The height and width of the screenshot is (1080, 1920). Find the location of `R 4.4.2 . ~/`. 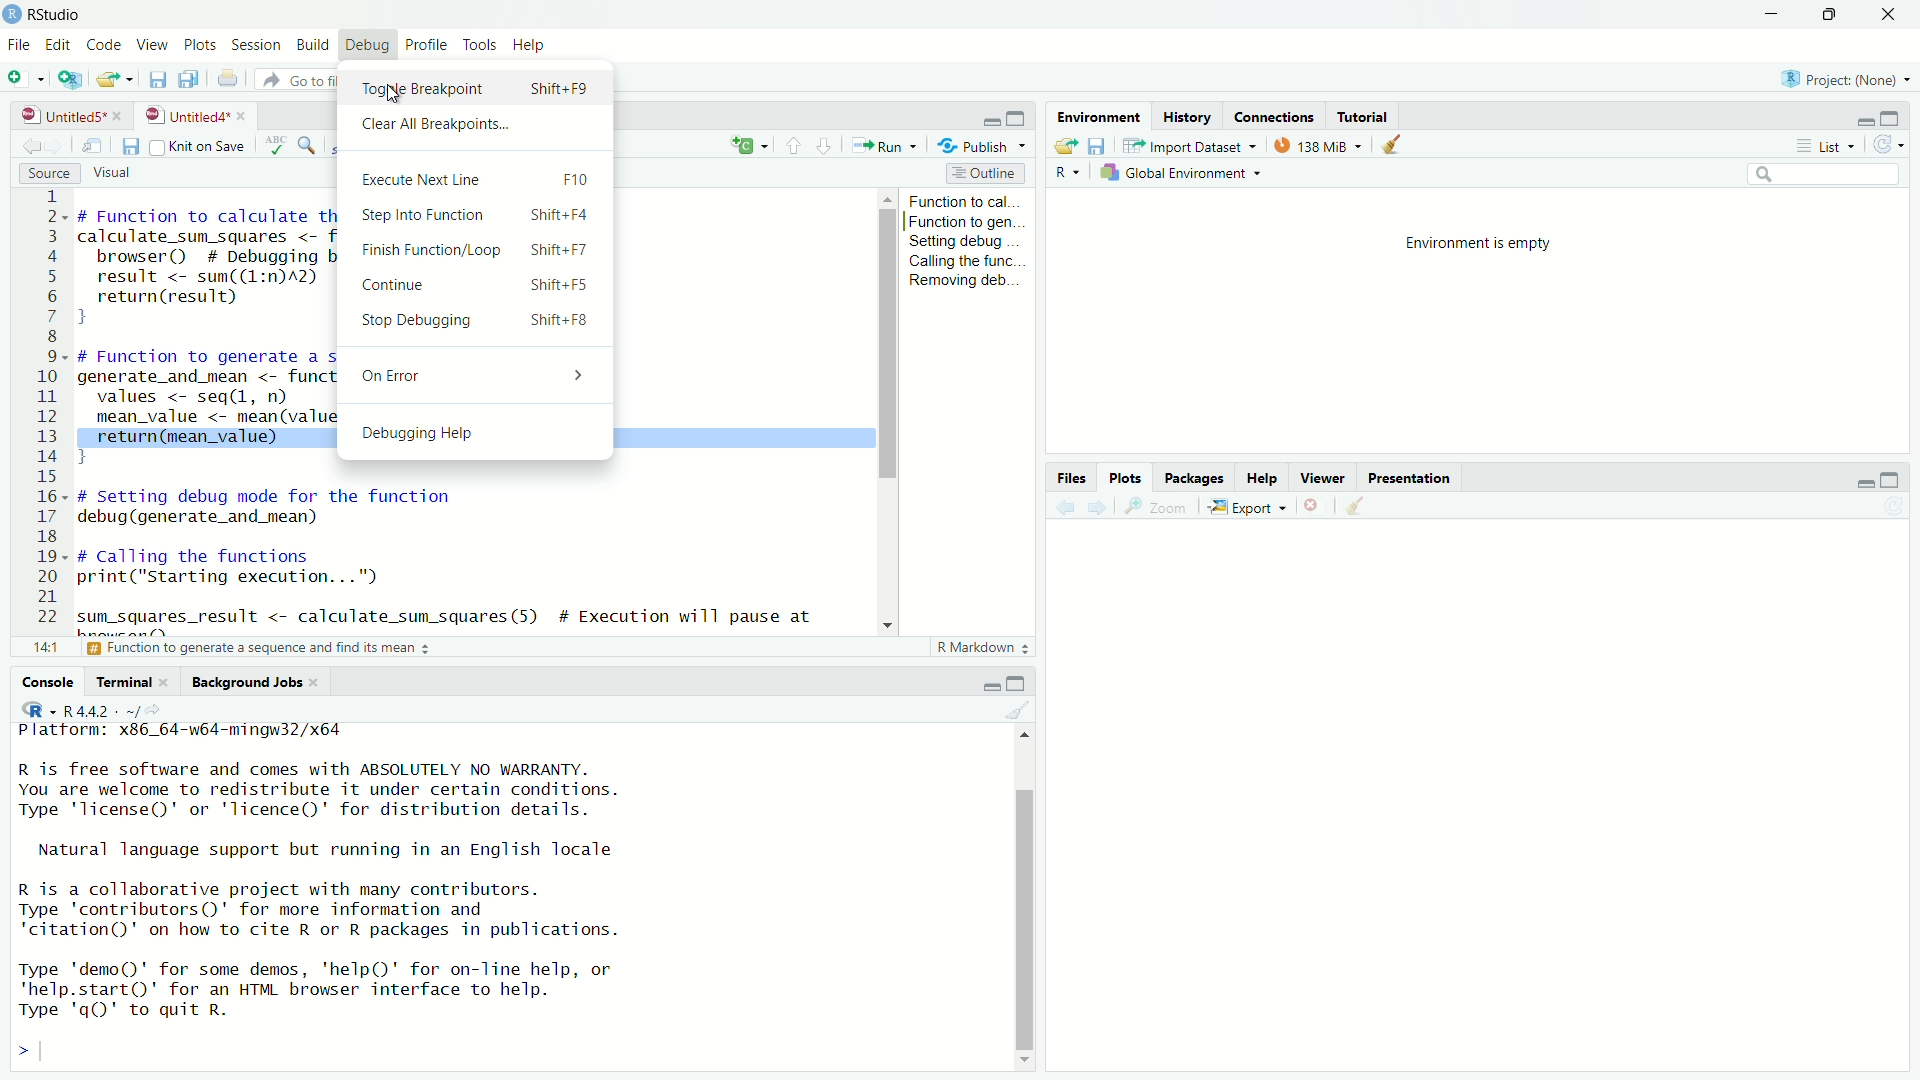

R 4.4.2 . ~/ is located at coordinates (101, 710).